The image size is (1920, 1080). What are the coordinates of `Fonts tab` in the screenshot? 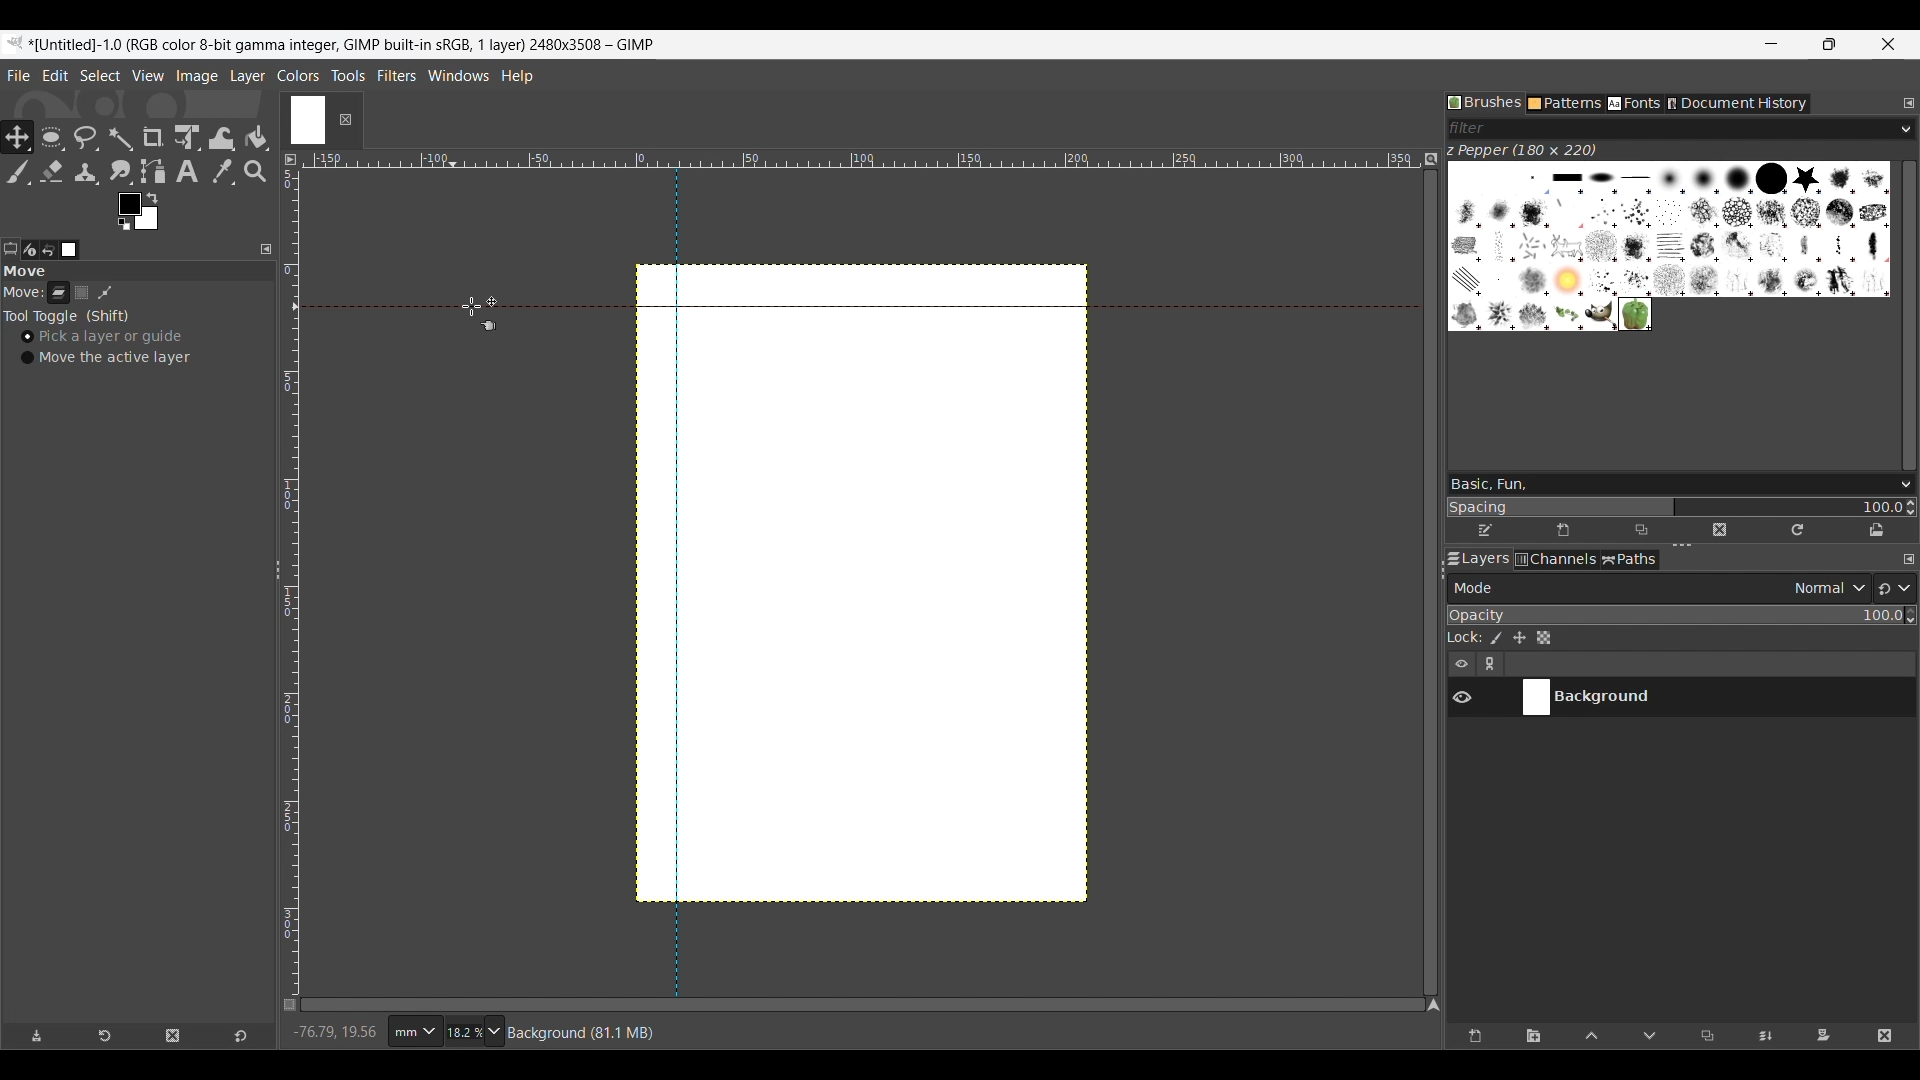 It's located at (1634, 104).